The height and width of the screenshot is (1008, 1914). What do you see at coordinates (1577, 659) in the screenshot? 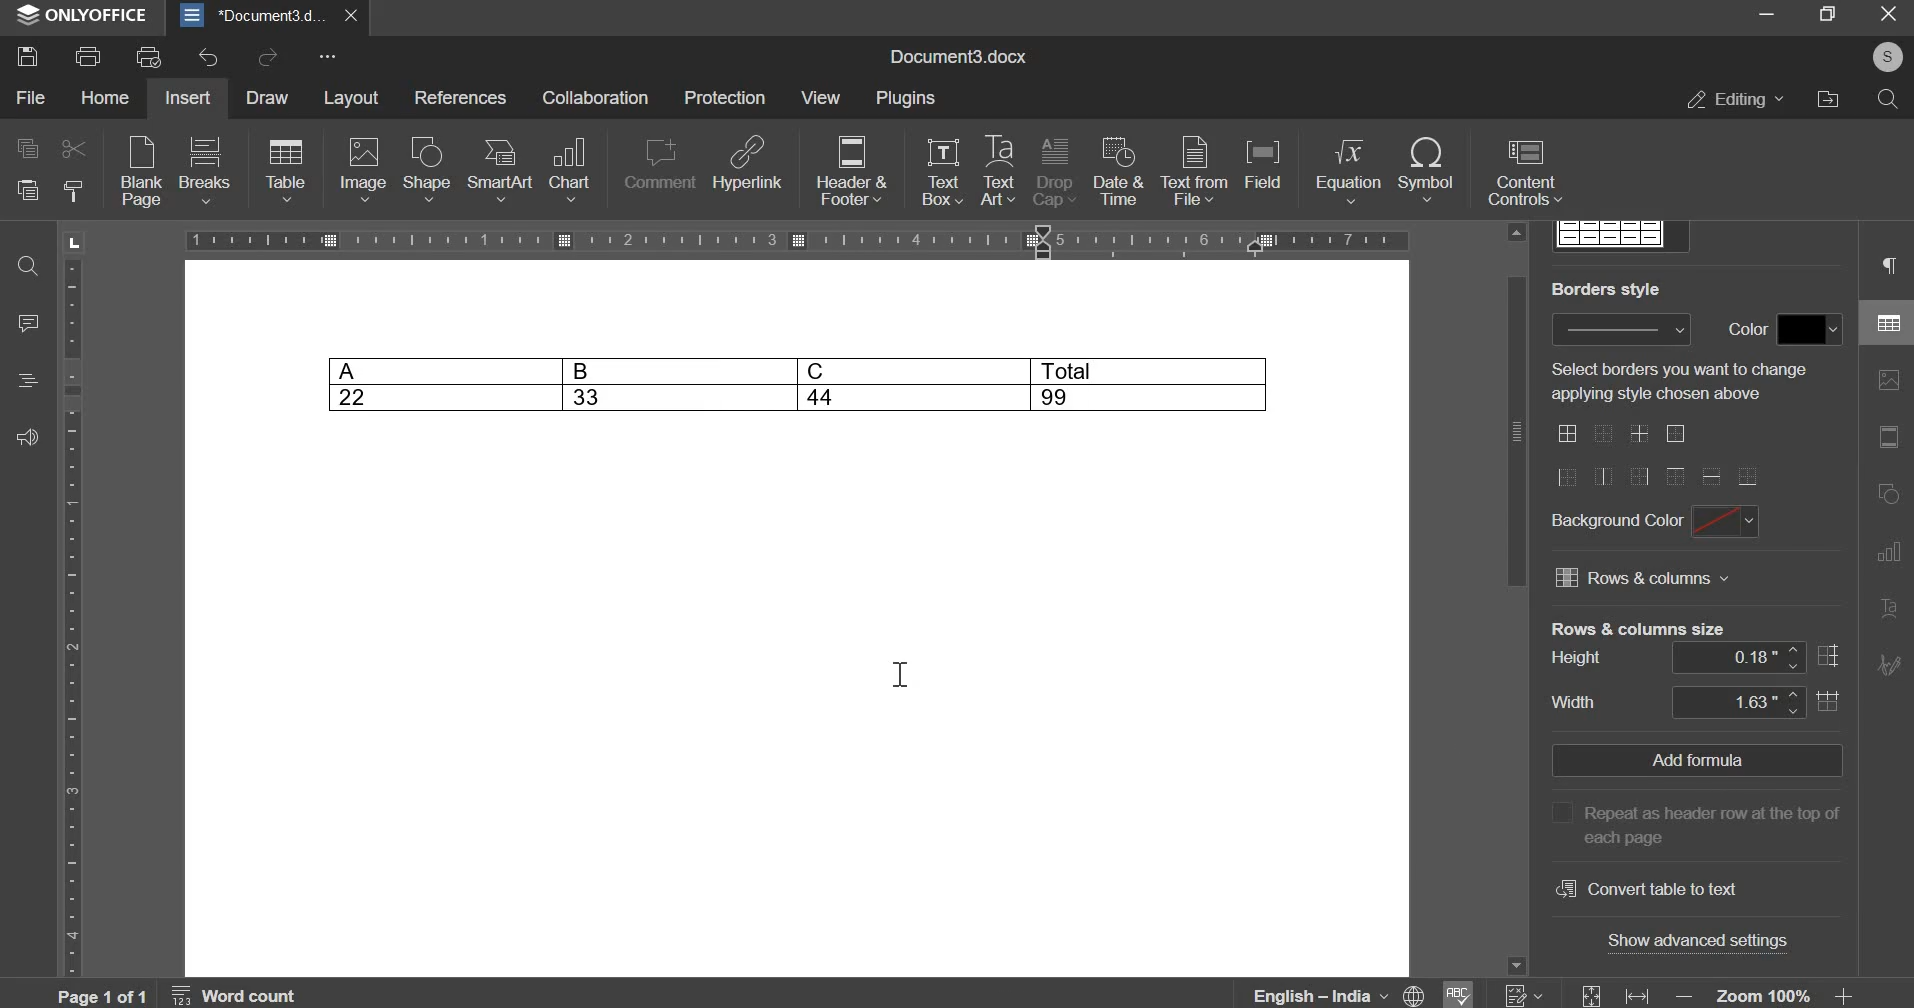
I see `height` at bounding box center [1577, 659].